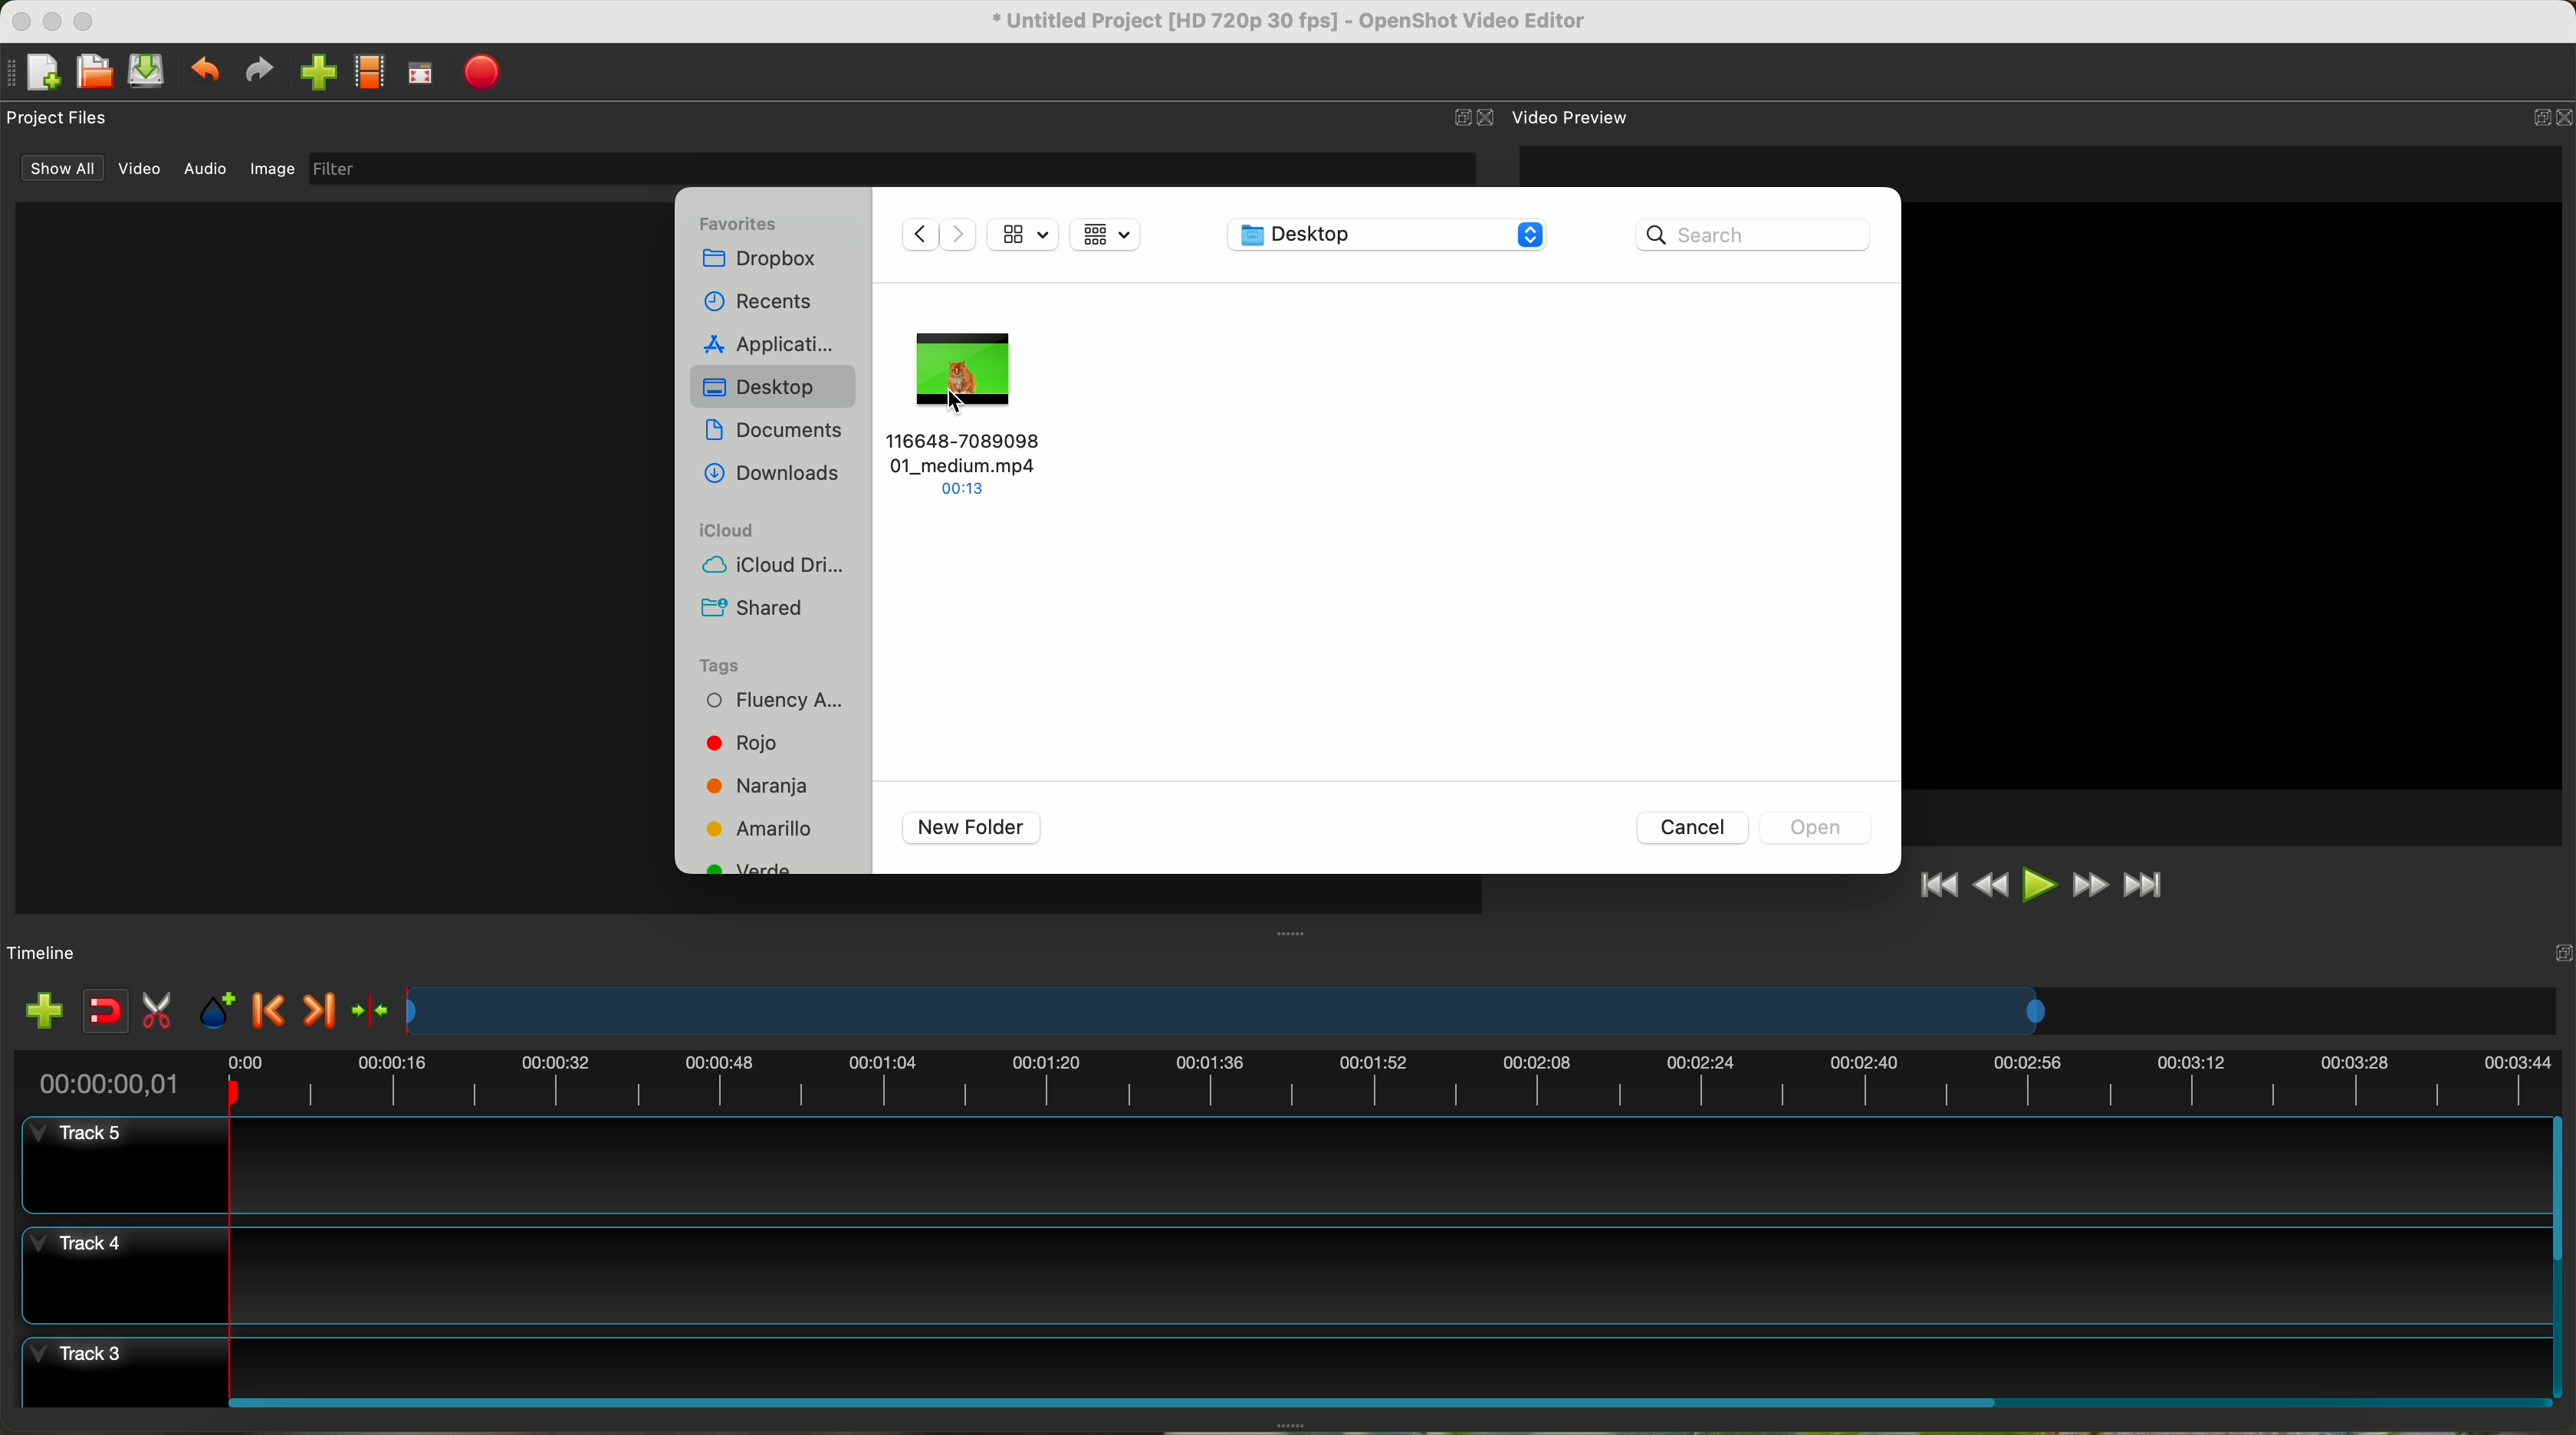 Image resolution: width=2576 pixels, height=1435 pixels. I want to click on show all, so click(58, 168).